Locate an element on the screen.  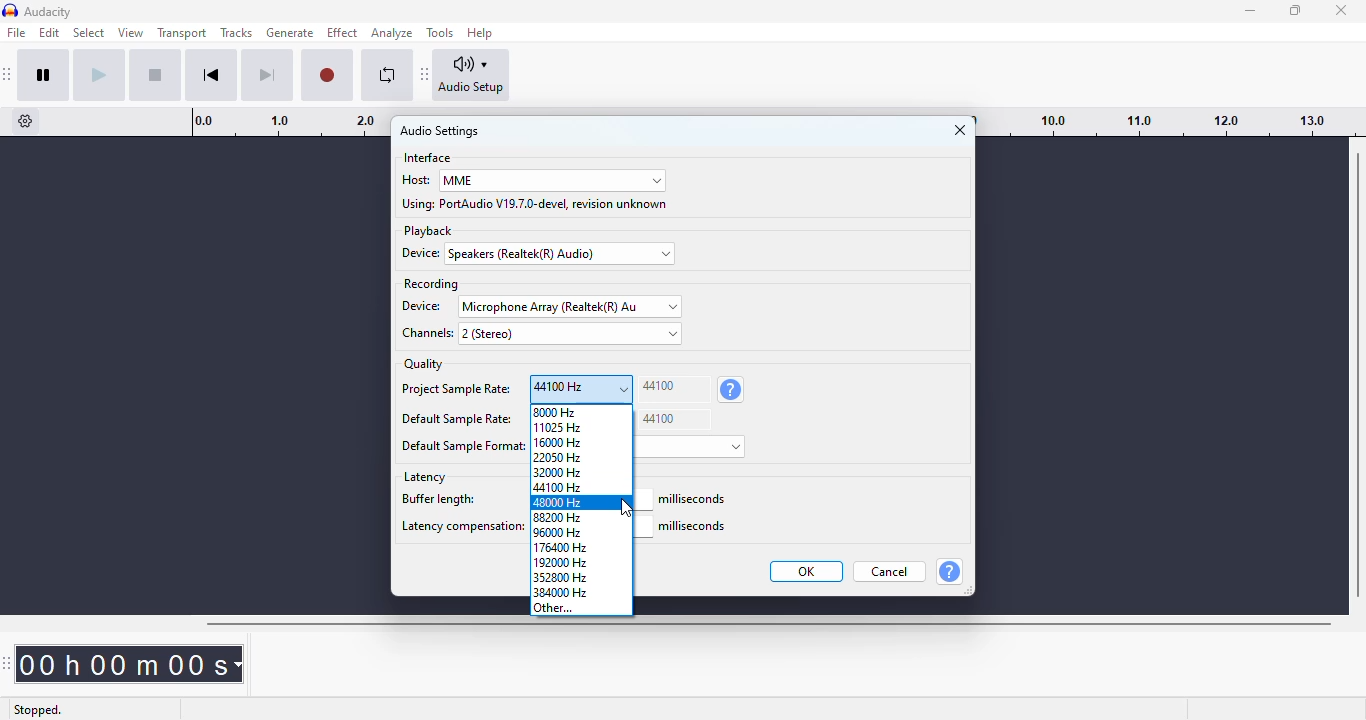
buffer length is located at coordinates (459, 501).